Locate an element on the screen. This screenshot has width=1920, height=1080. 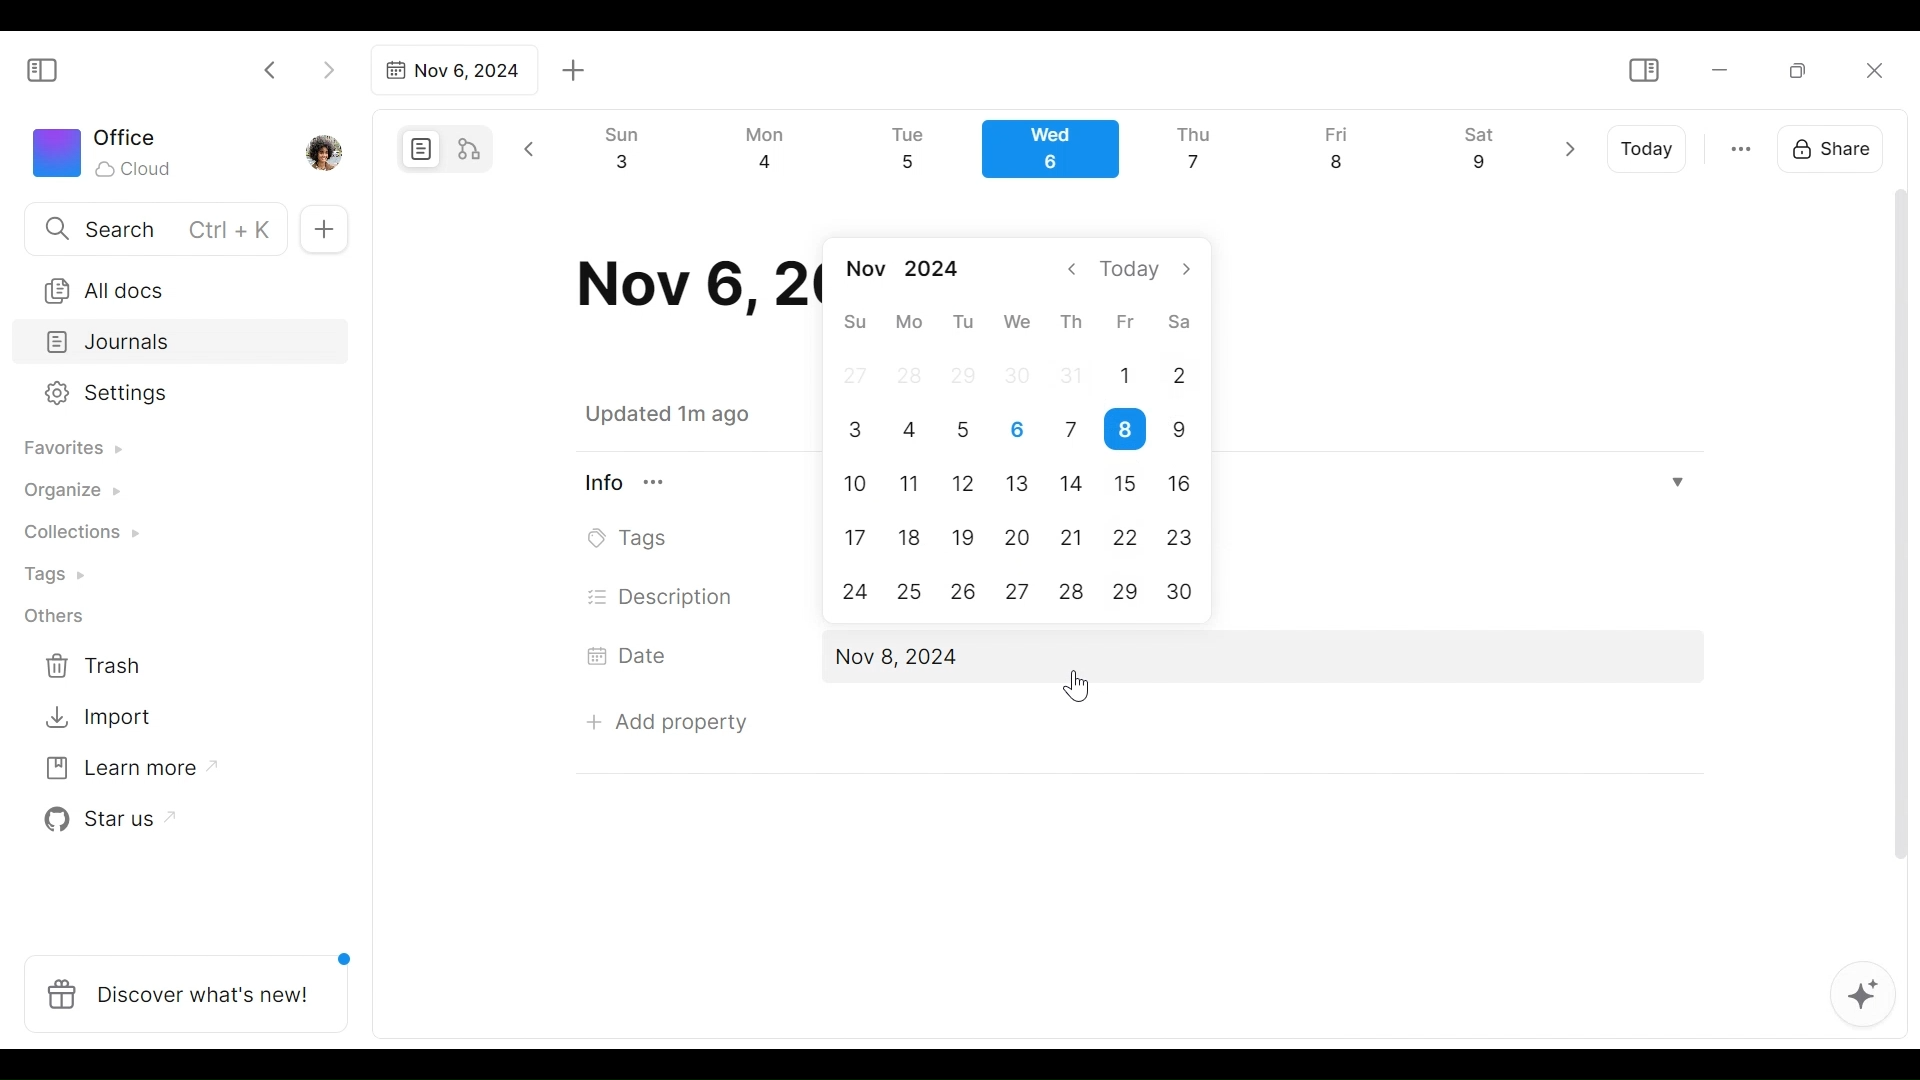
Tags is located at coordinates (57, 577).